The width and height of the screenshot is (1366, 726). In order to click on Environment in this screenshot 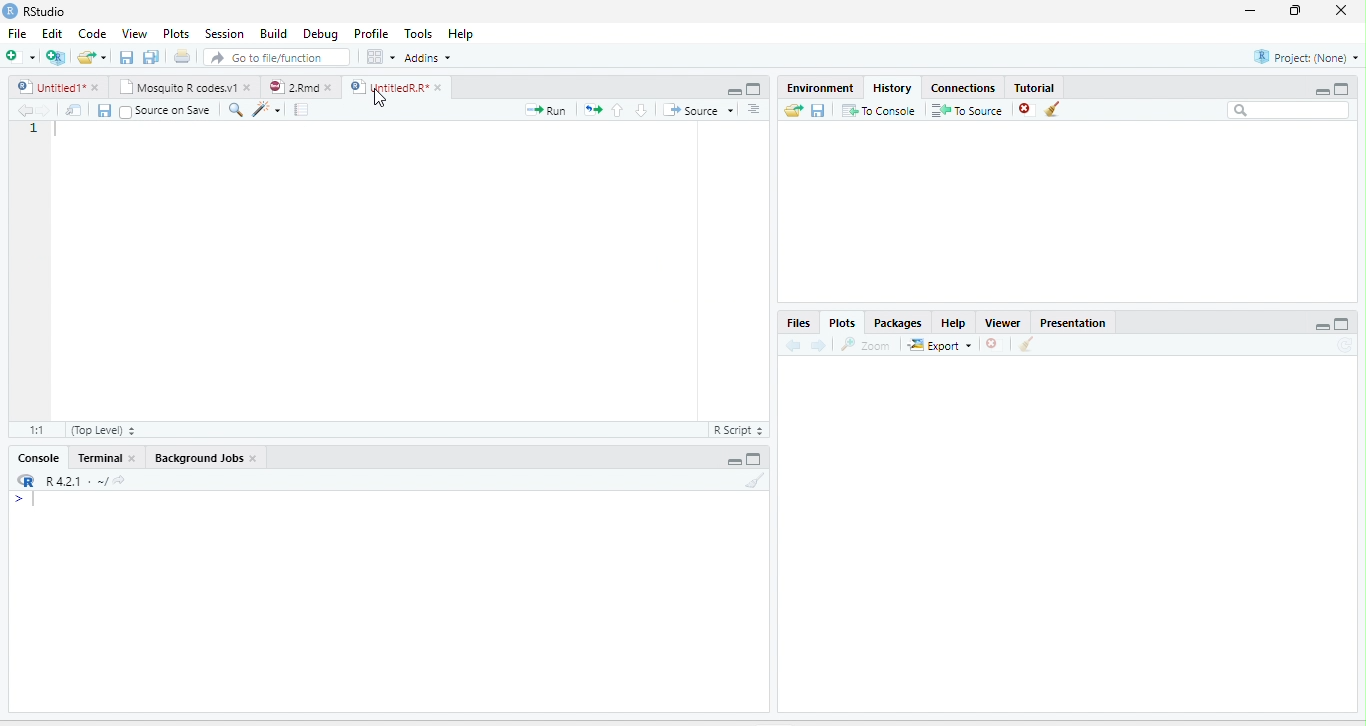, I will do `click(822, 87)`.